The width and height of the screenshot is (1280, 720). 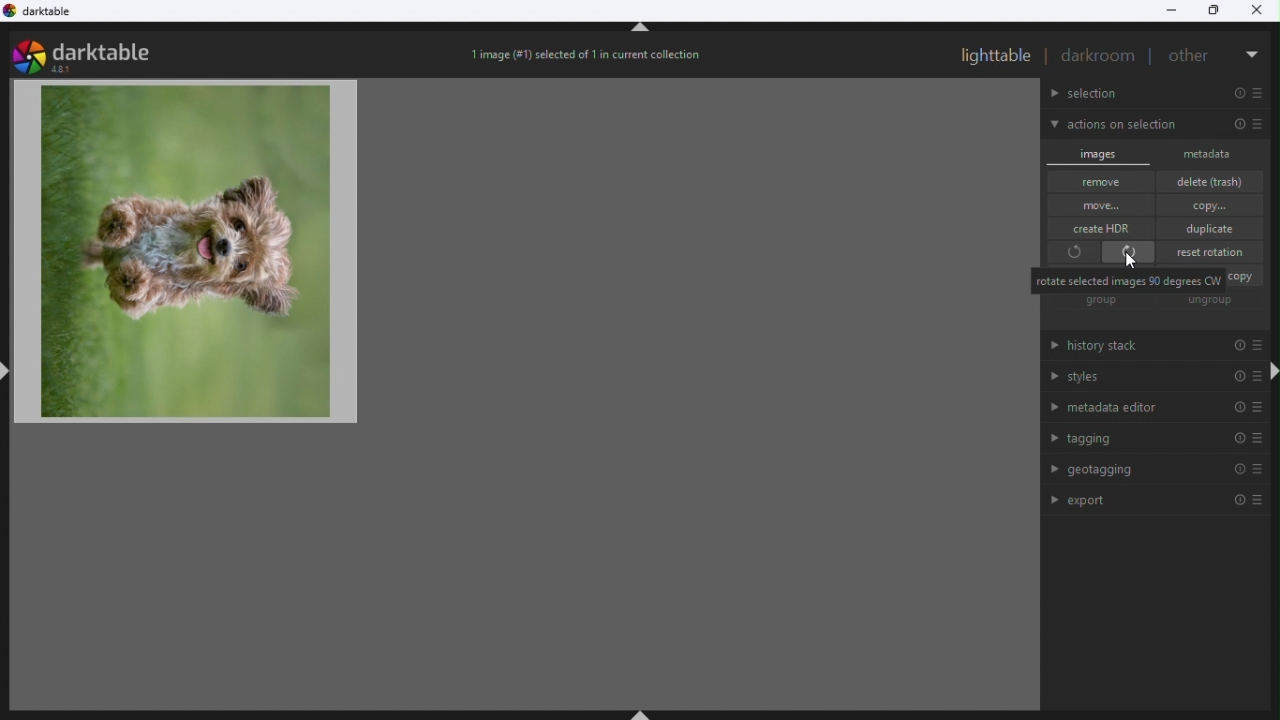 What do you see at coordinates (1158, 94) in the screenshot?
I see `Selection` at bounding box center [1158, 94].